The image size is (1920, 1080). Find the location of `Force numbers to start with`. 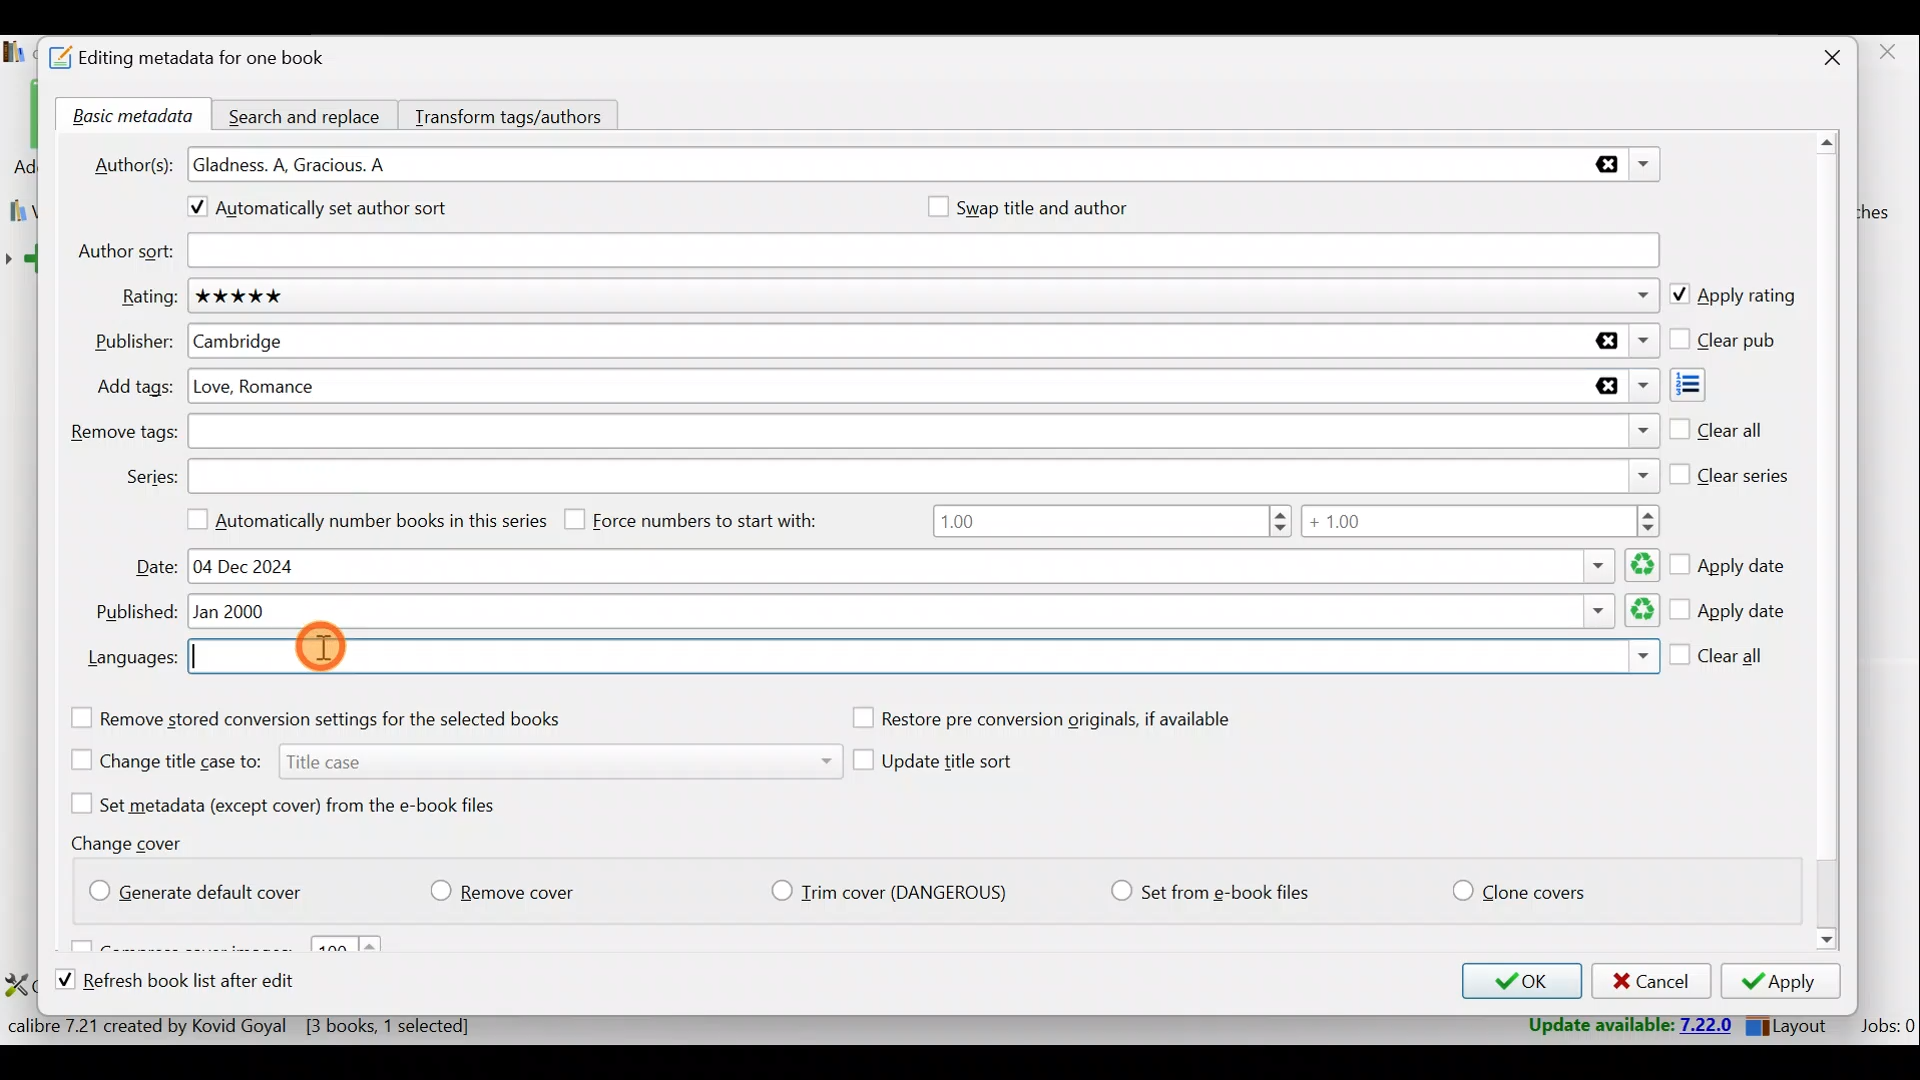

Force numbers to start with is located at coordinates (706, 519).